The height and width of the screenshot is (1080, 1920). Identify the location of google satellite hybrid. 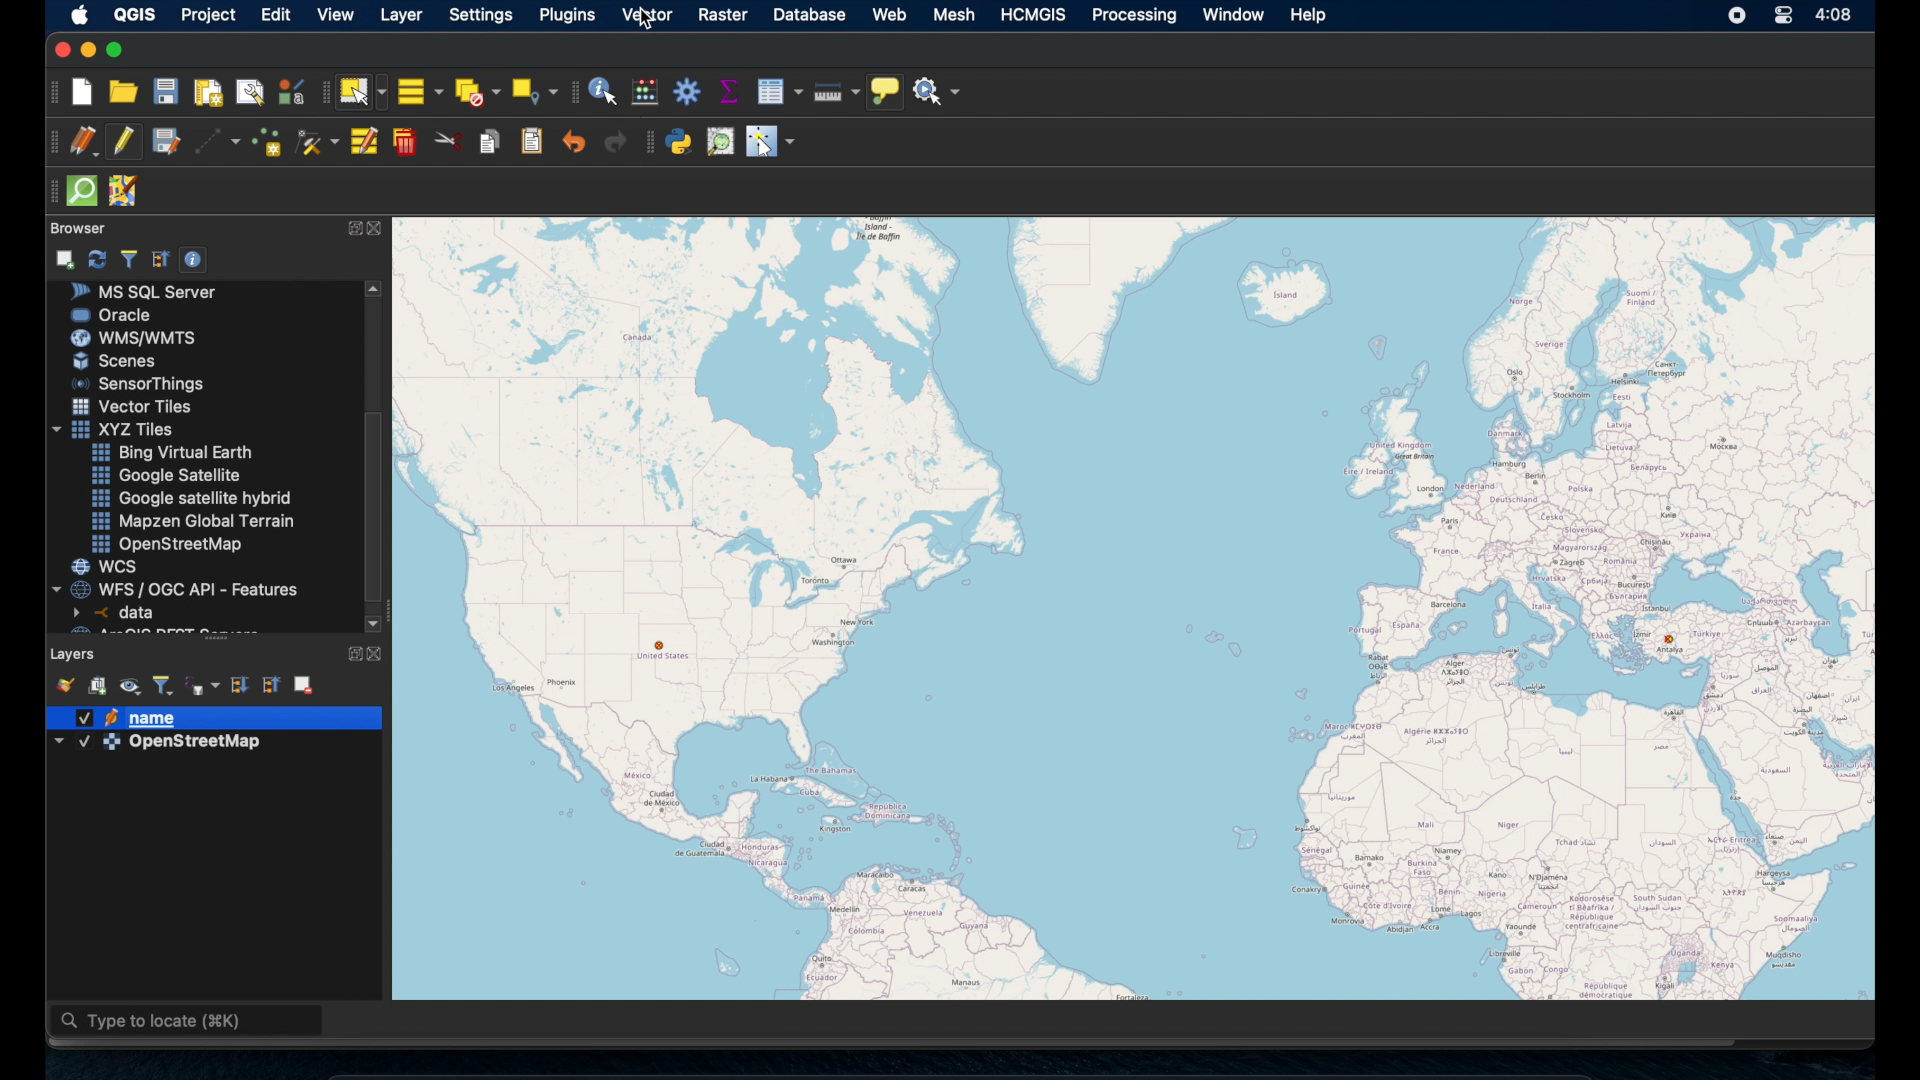
(191, 500).